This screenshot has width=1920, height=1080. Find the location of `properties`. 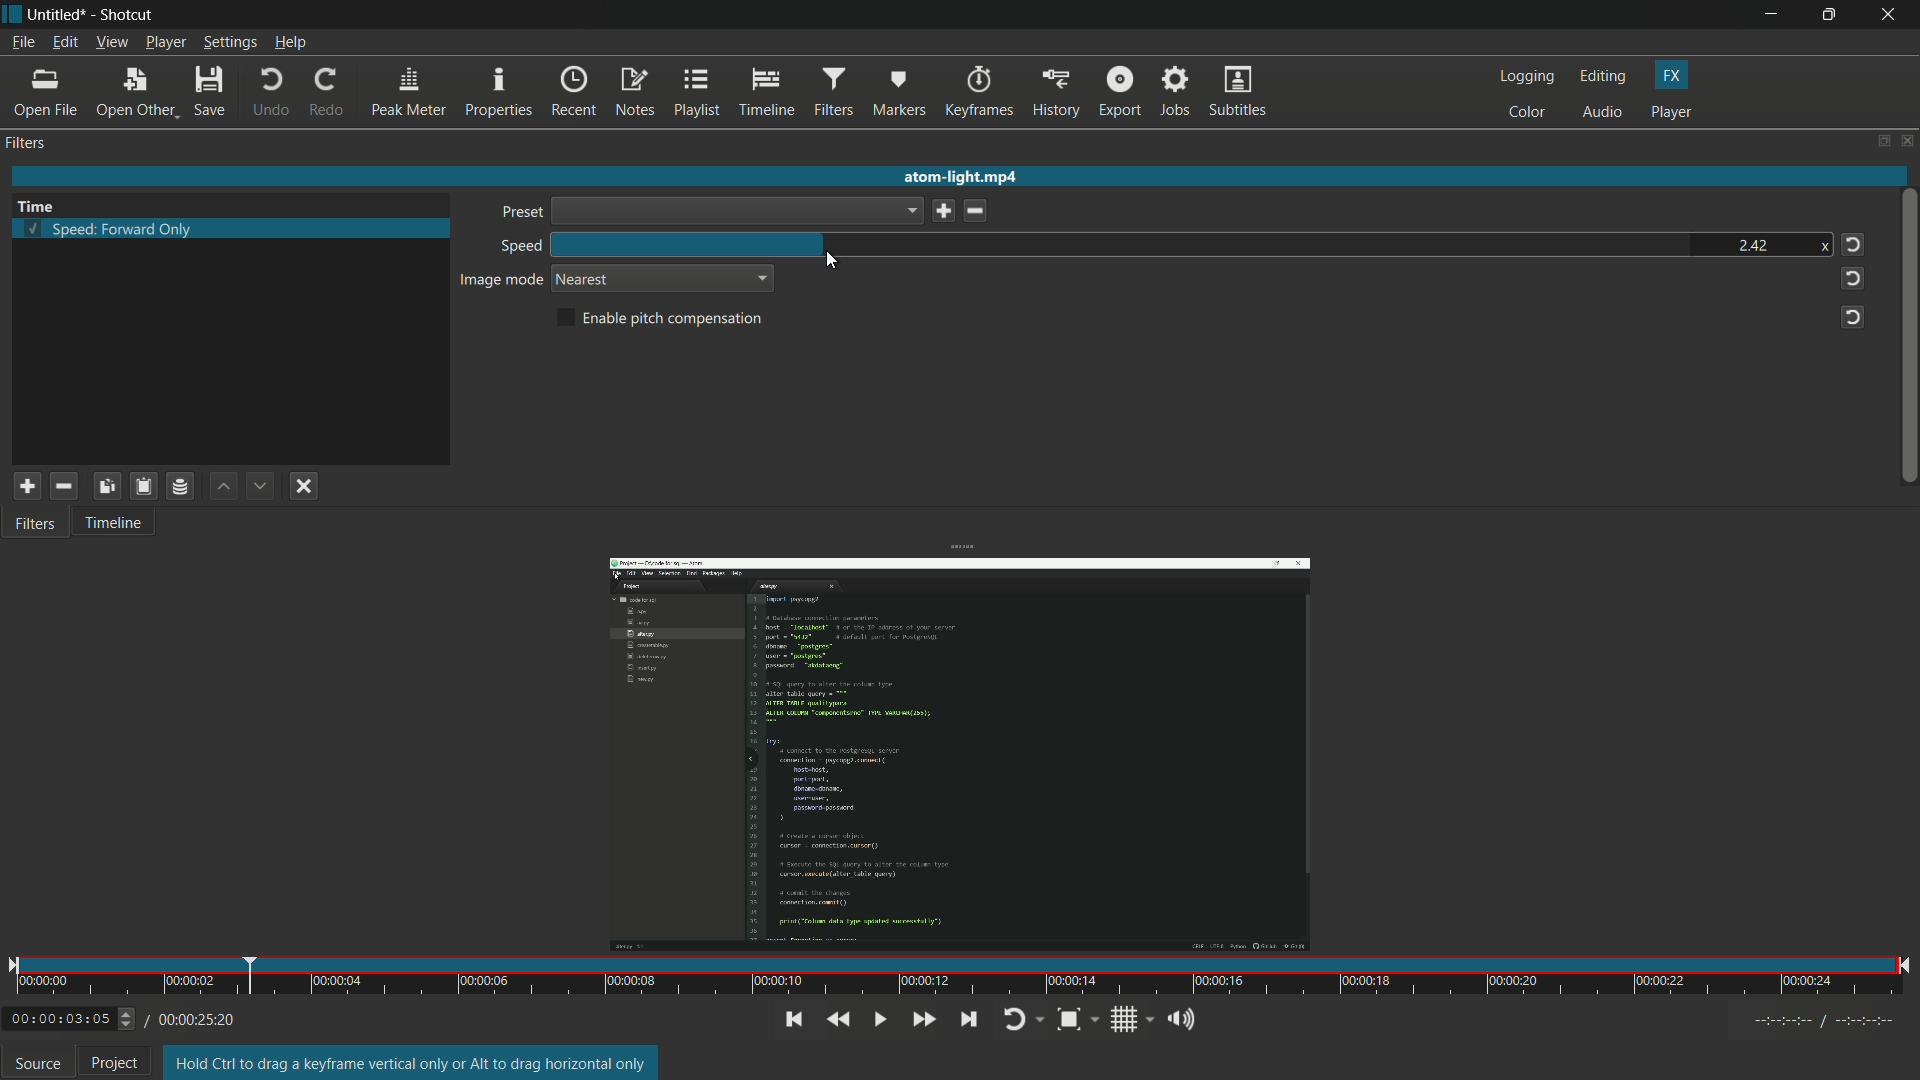

properties is located at coordinates (500, 92).